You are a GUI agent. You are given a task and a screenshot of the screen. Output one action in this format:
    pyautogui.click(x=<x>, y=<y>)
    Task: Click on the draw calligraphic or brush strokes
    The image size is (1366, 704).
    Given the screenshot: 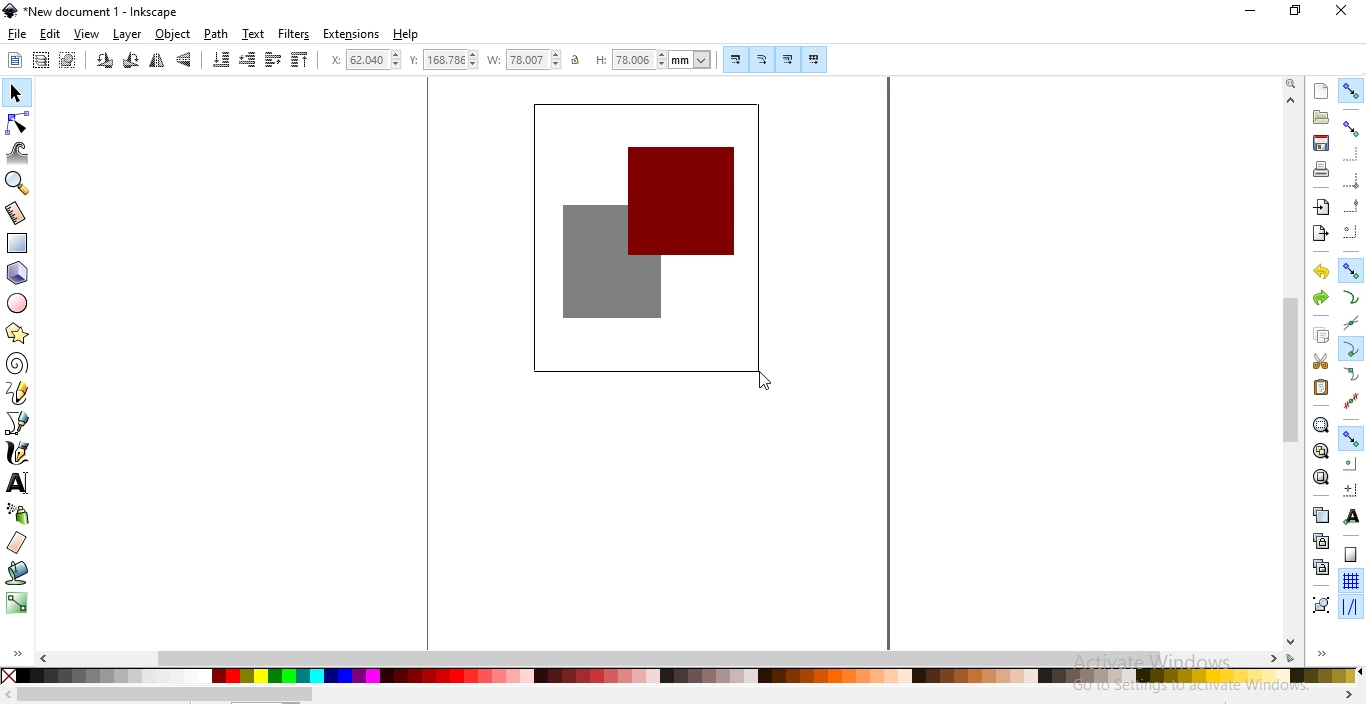 What is the action you would take?
    pyautogui.click(x=18, y=454)
    